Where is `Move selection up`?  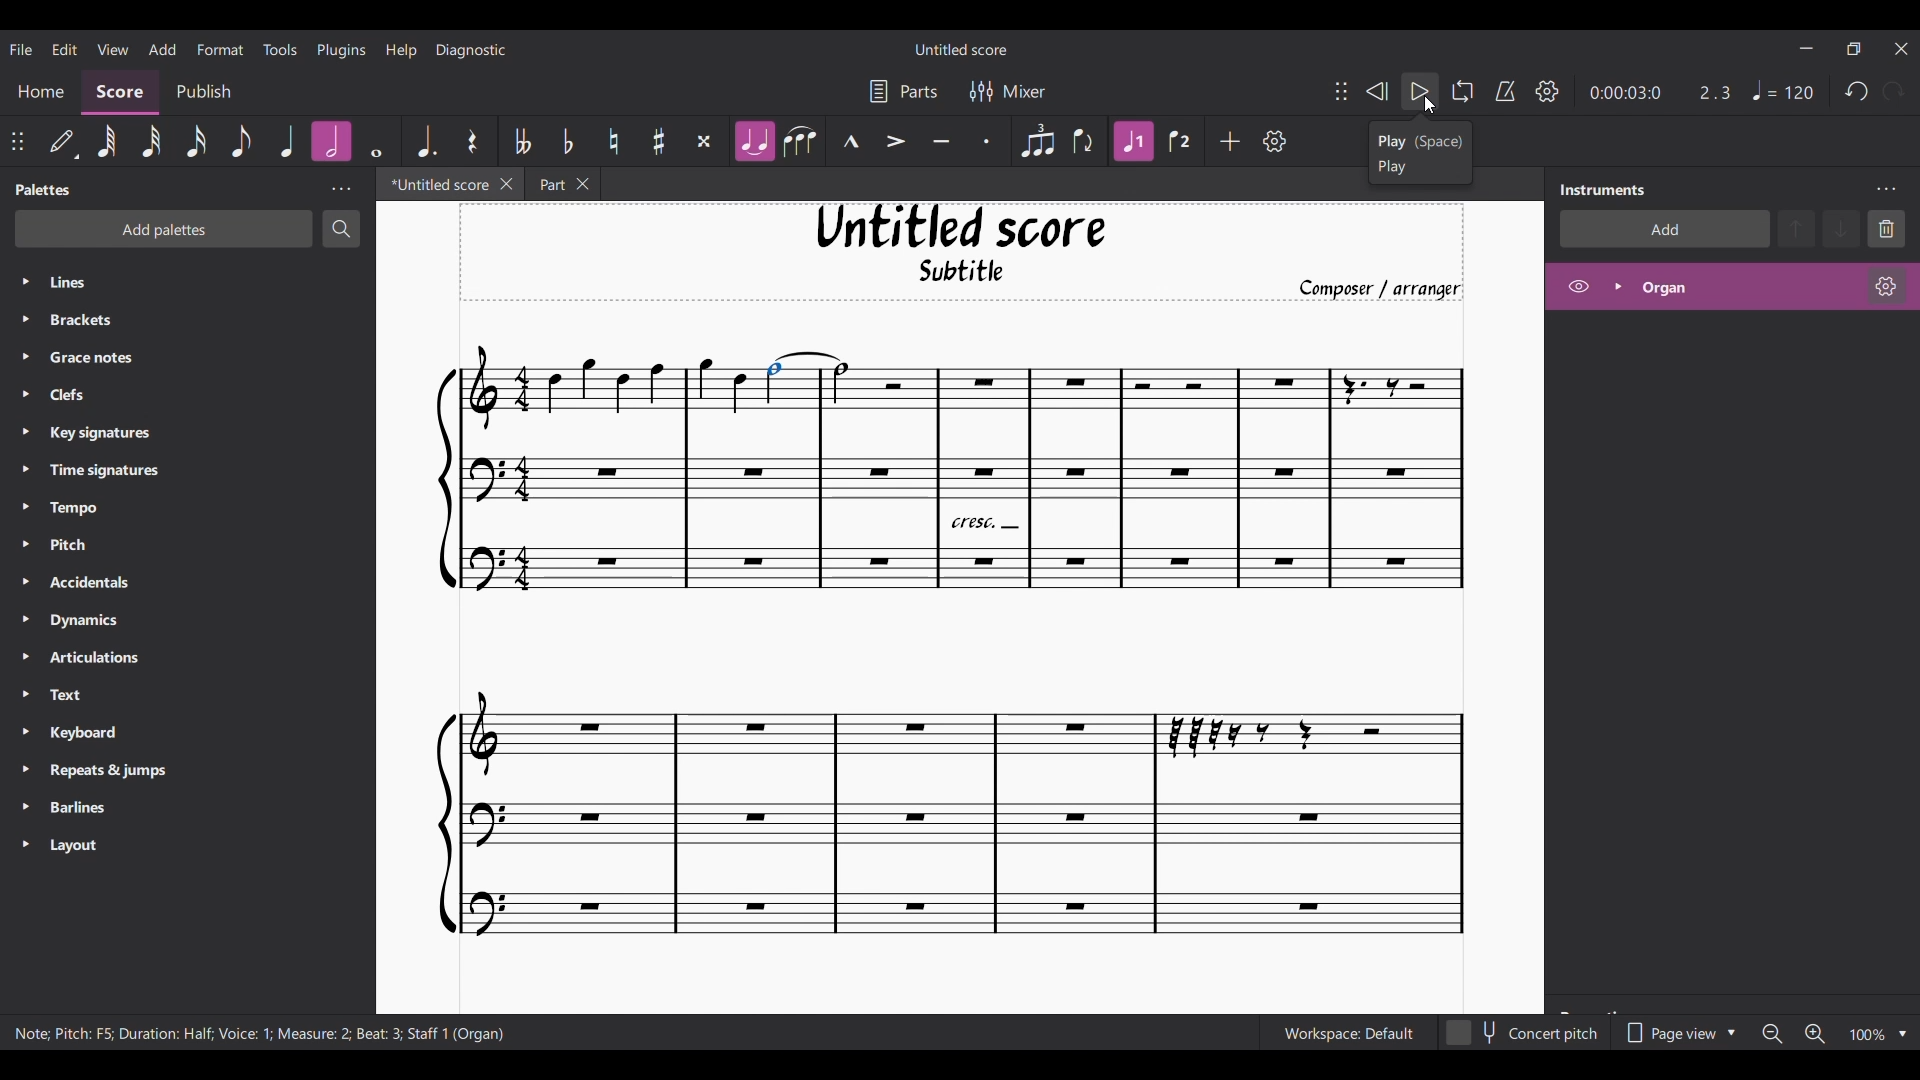
Move selection up is located at coordinates (1796, 229).